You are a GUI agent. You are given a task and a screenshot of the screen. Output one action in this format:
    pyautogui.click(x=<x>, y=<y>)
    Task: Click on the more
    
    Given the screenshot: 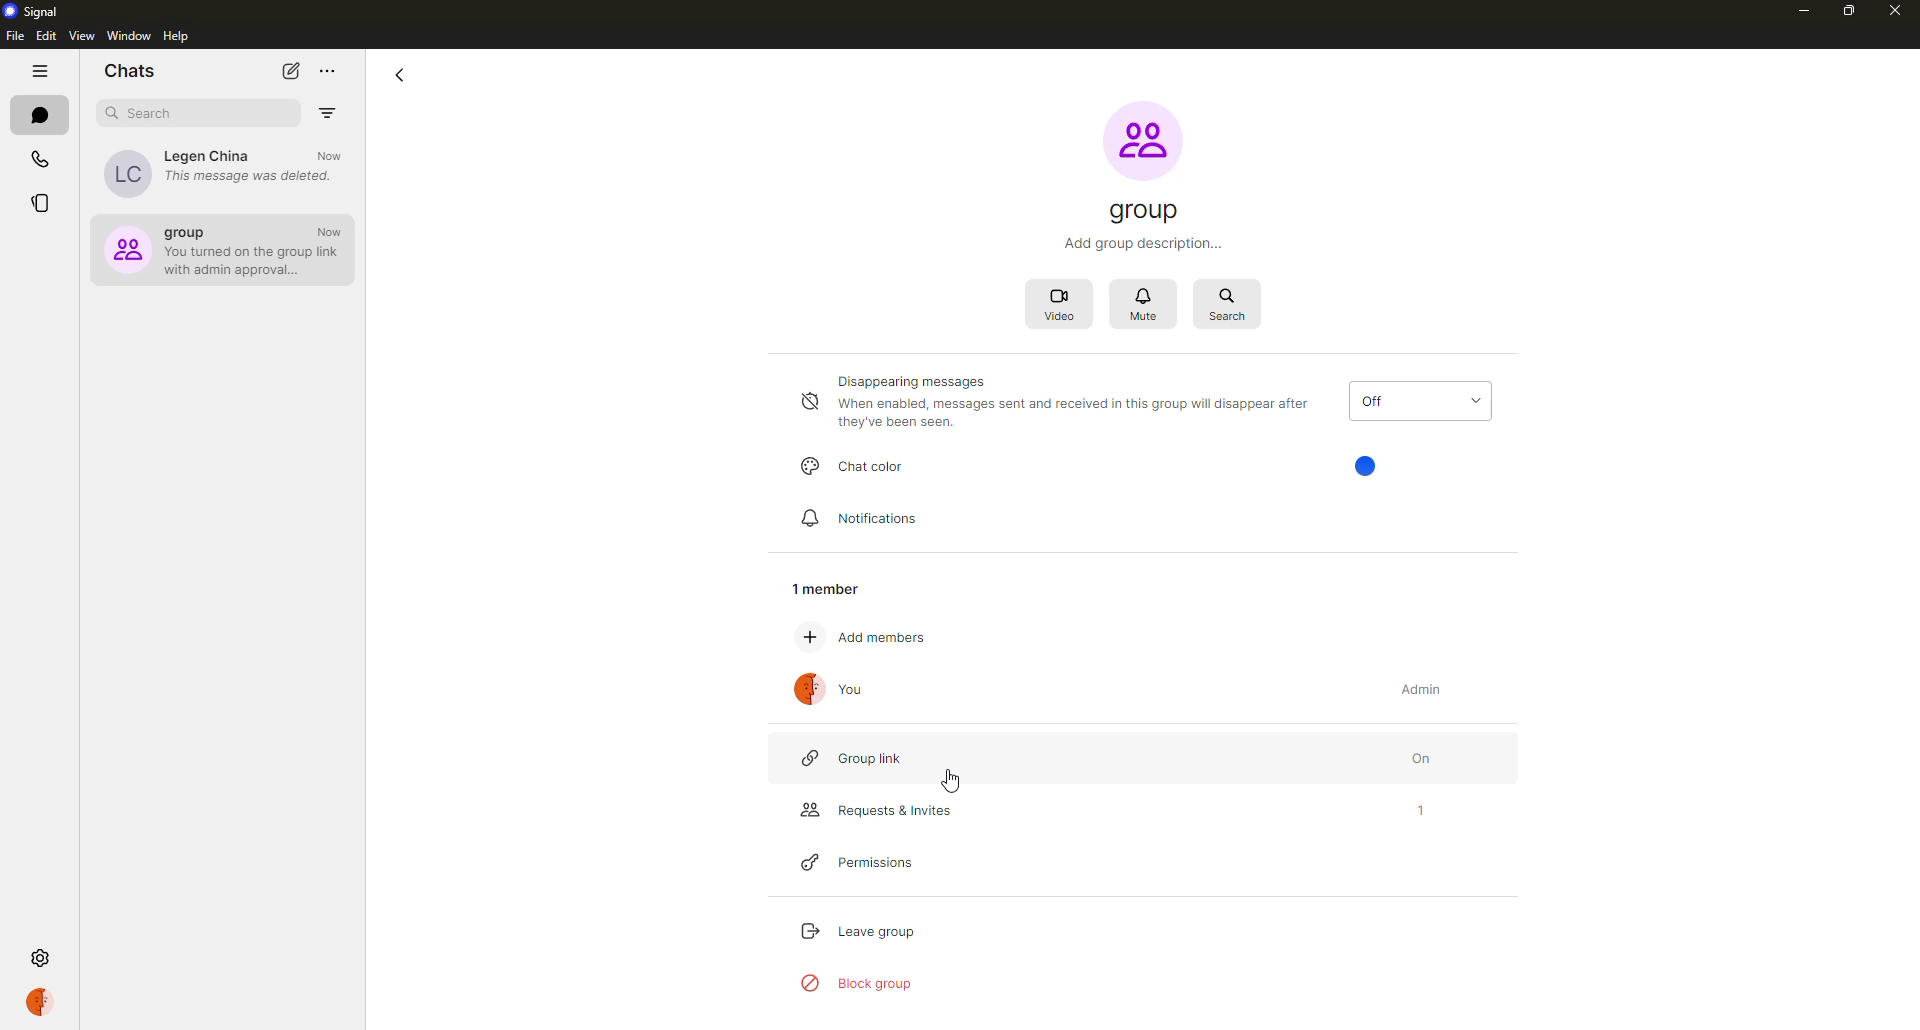 What is the action you would take?
    pyautogui.click(x=328, y=71)
    